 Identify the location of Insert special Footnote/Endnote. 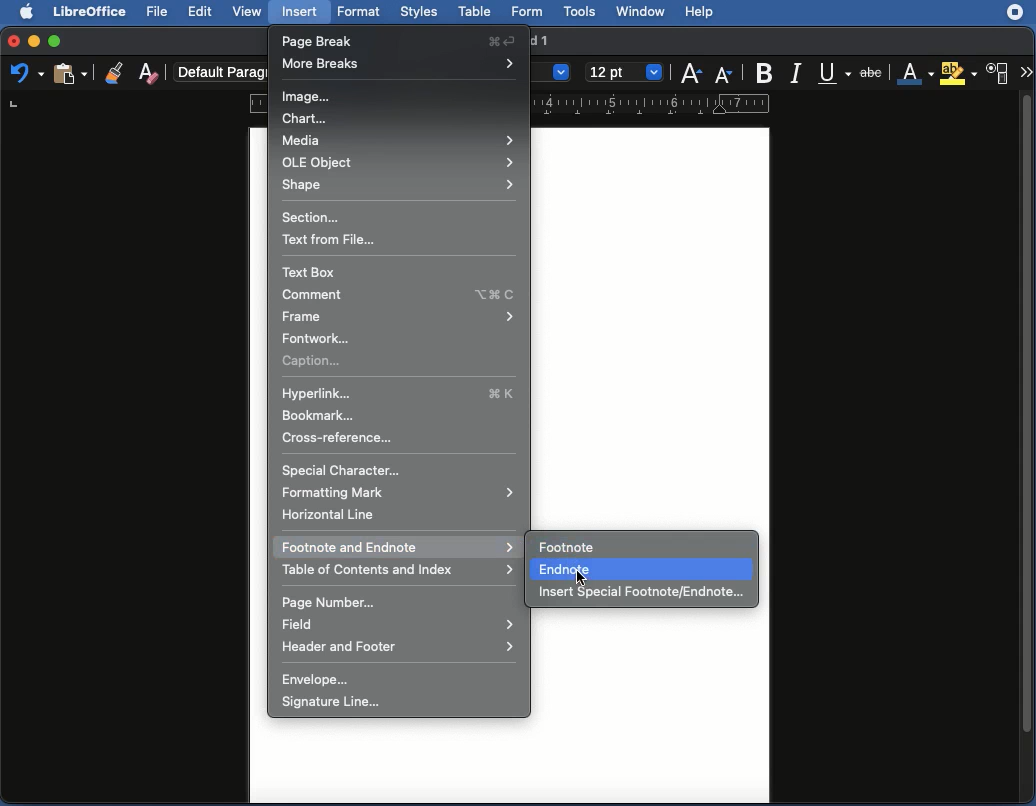
(644, 595).